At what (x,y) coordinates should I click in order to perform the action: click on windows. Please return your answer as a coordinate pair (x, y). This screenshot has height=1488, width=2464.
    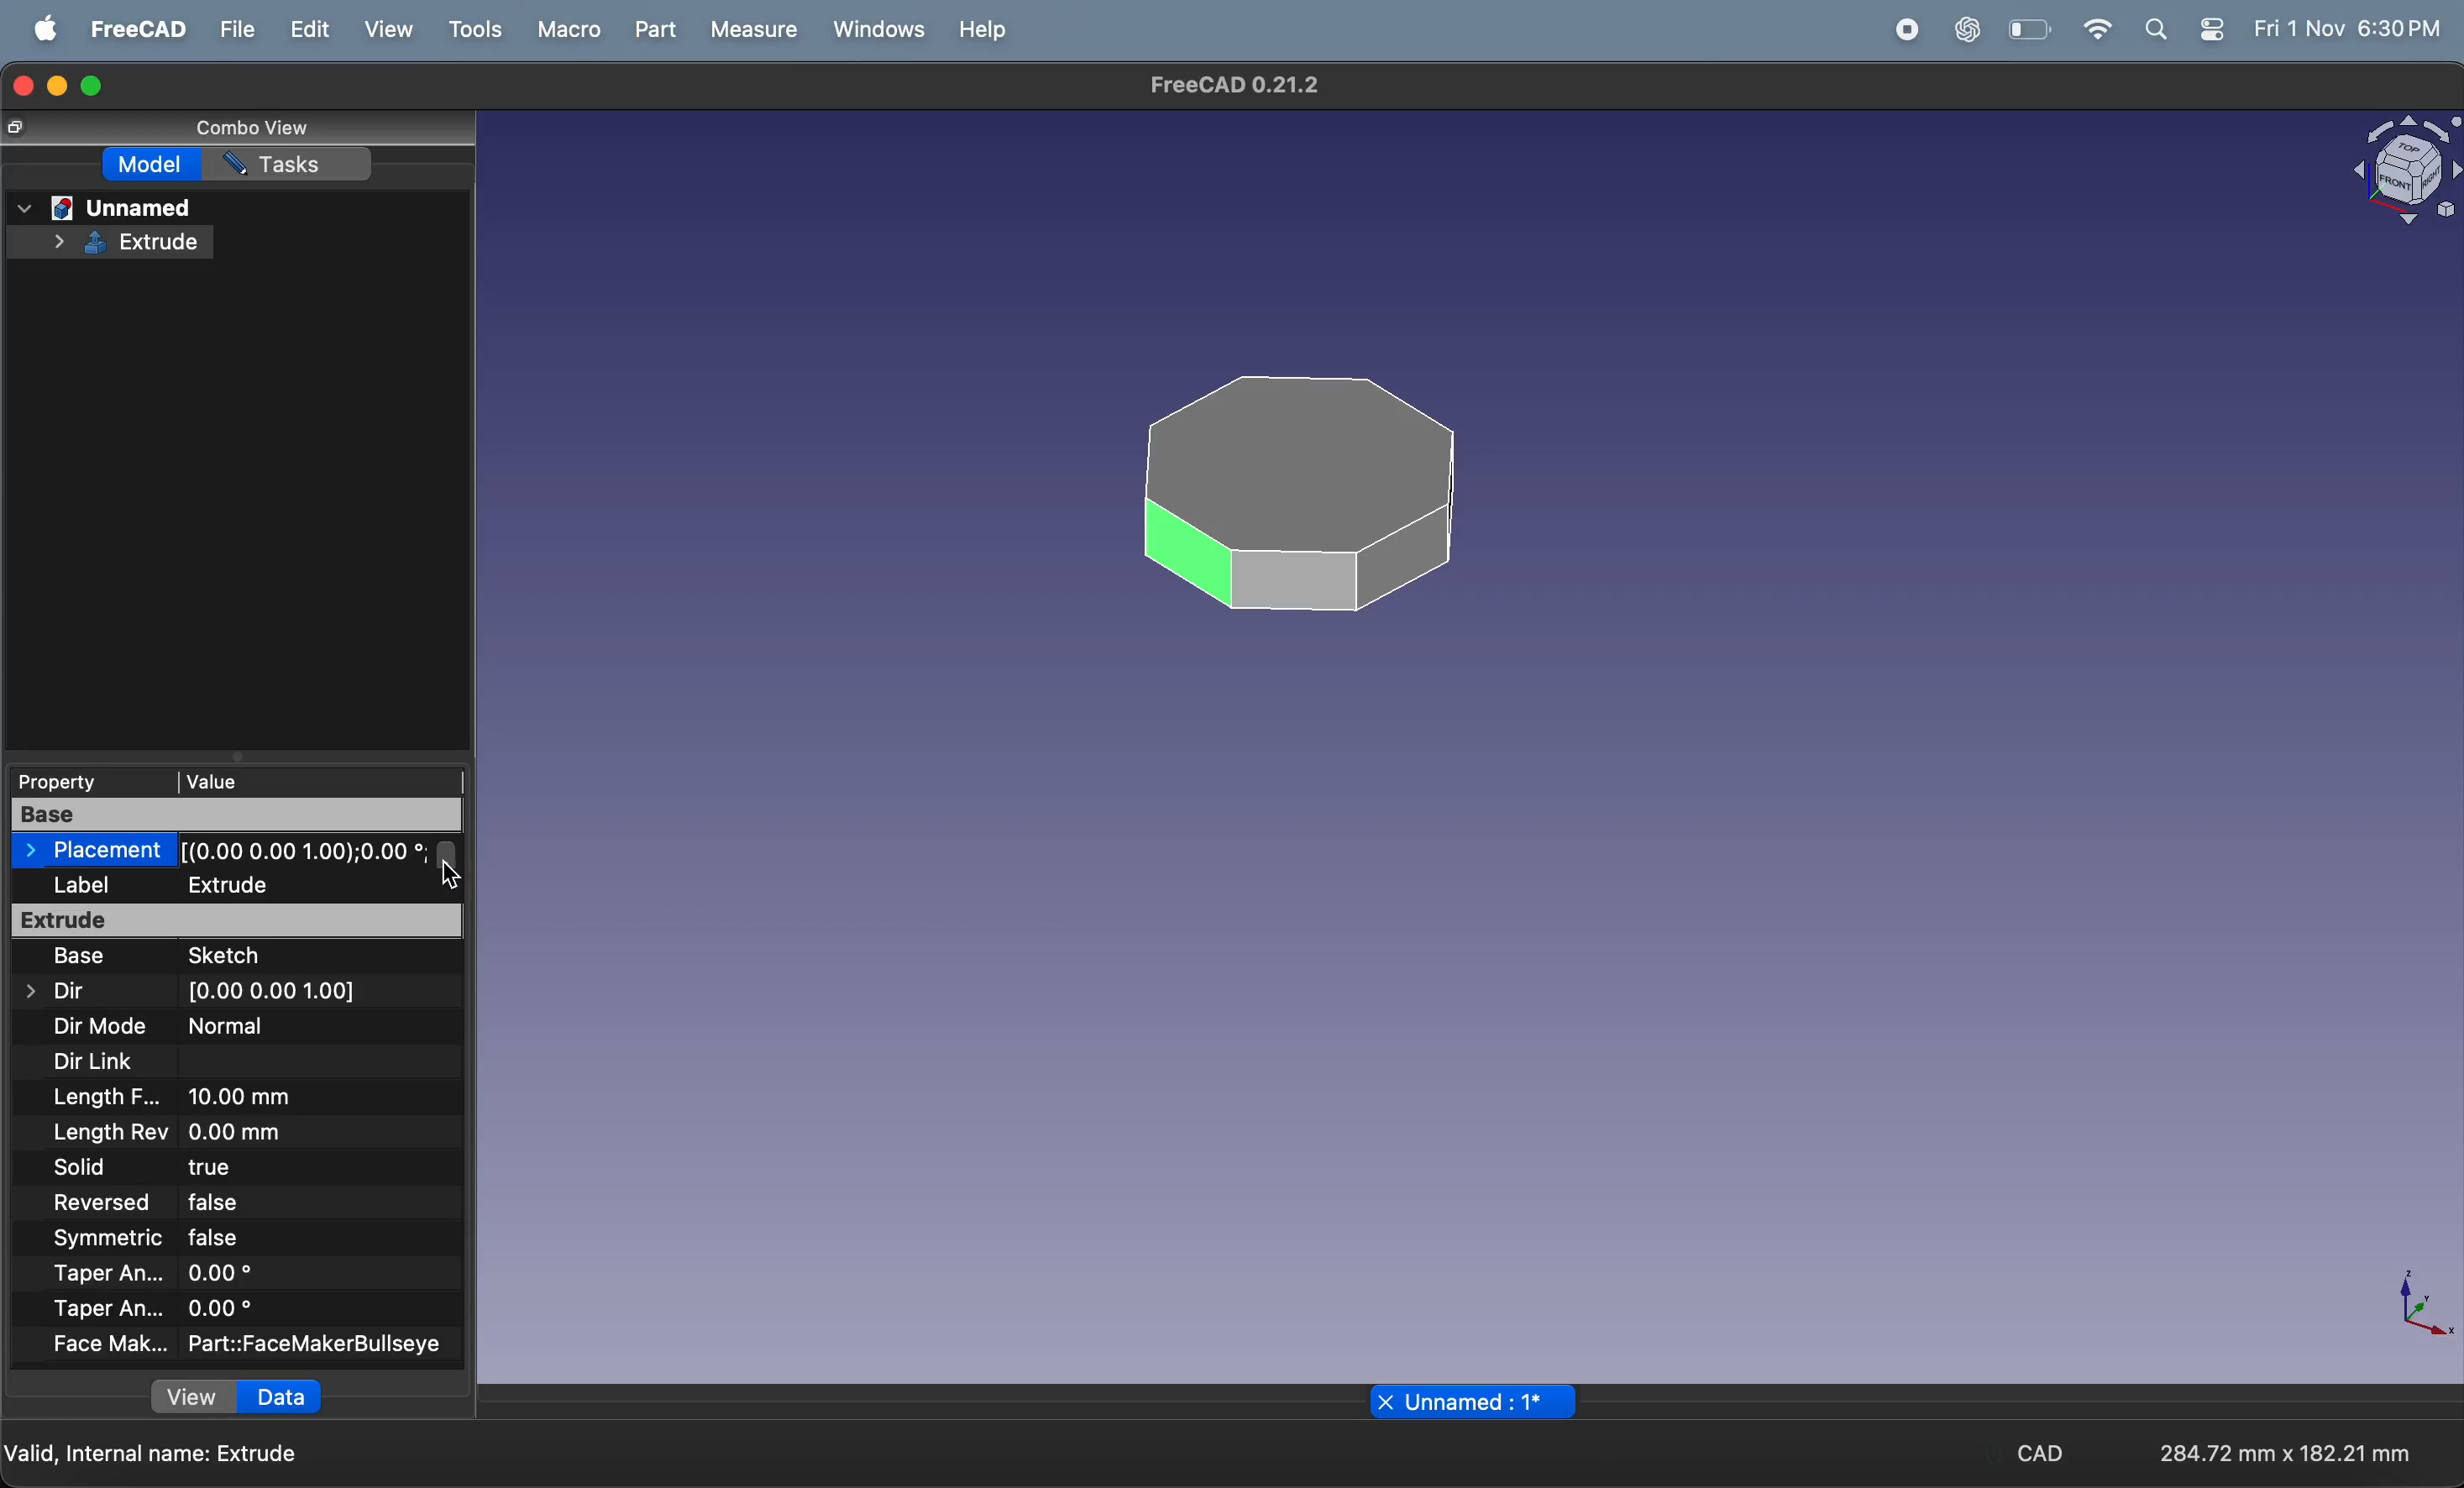
    Looking at the image, I should click on (877, 28).